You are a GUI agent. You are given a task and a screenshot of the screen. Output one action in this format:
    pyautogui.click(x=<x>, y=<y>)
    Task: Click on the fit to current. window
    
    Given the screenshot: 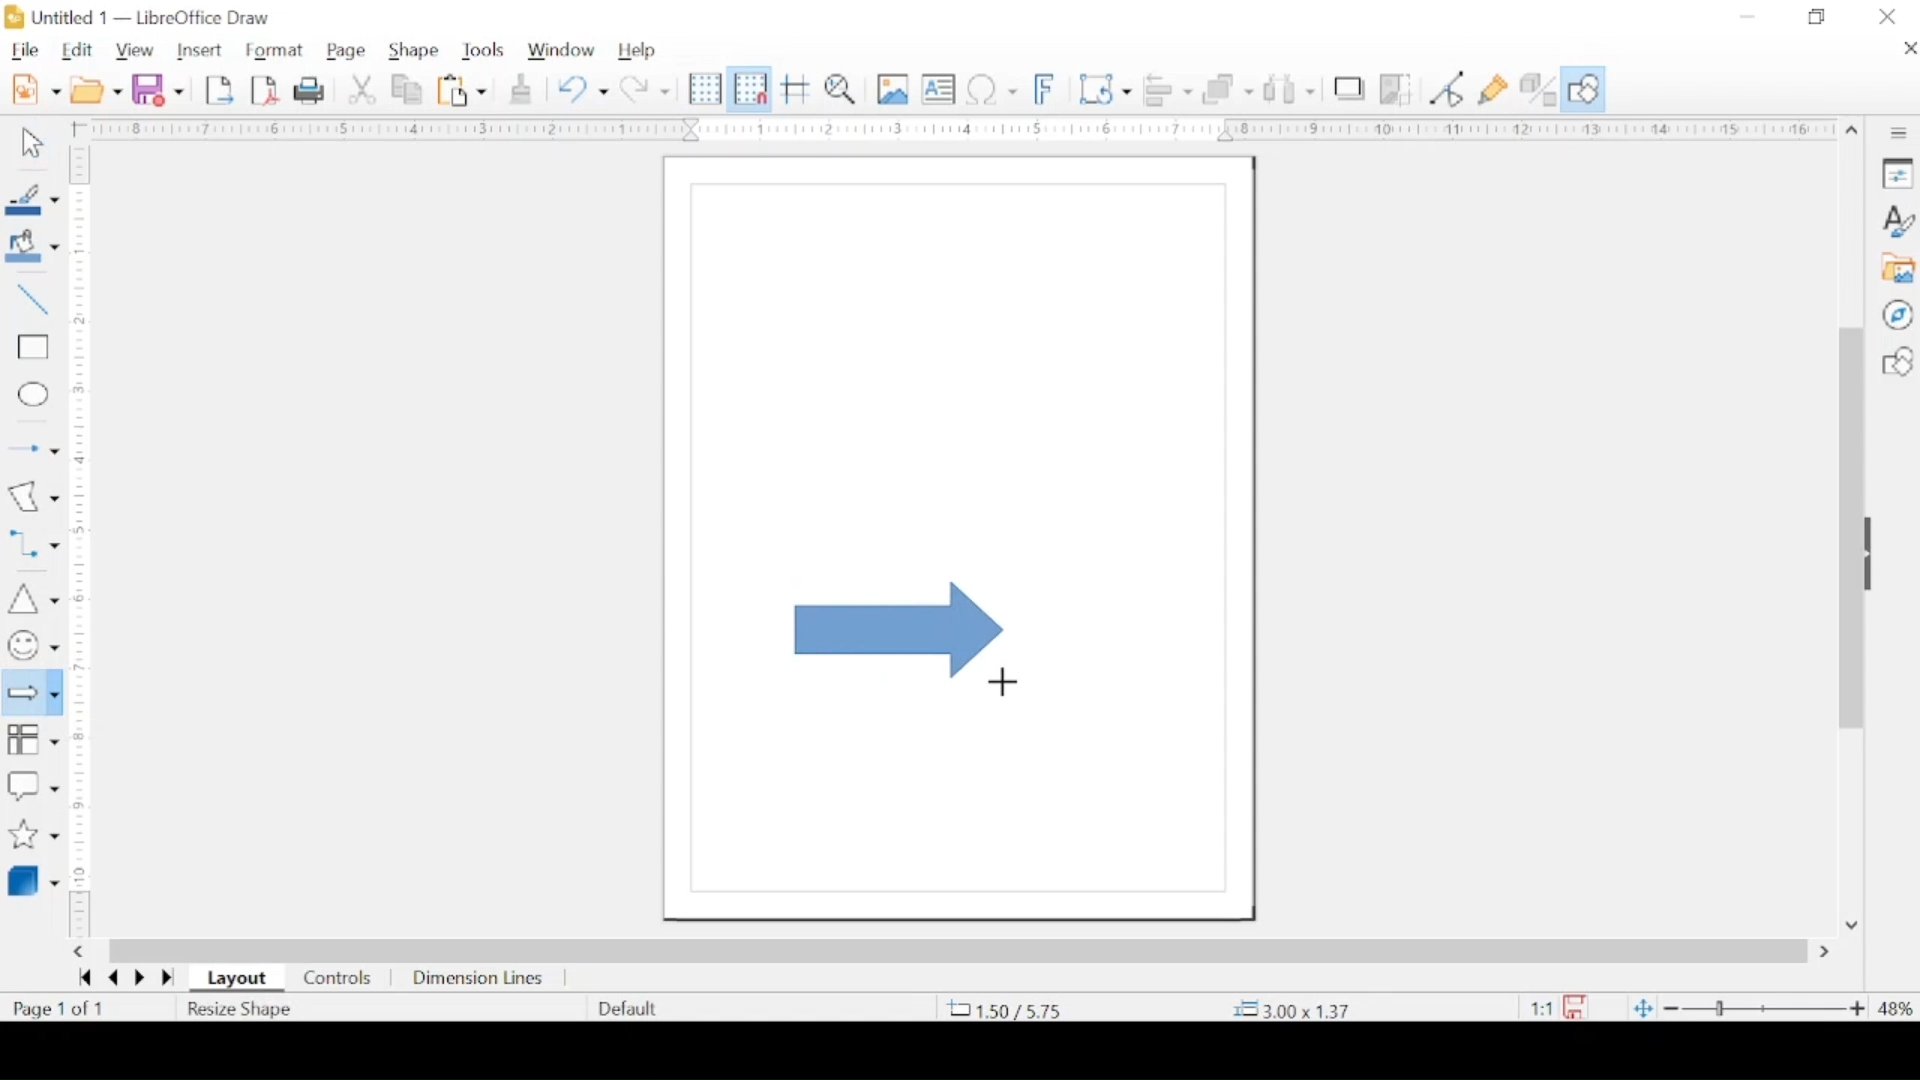 What is the action you would take?
    pyautogui.click(x=1641, y=1007)
    